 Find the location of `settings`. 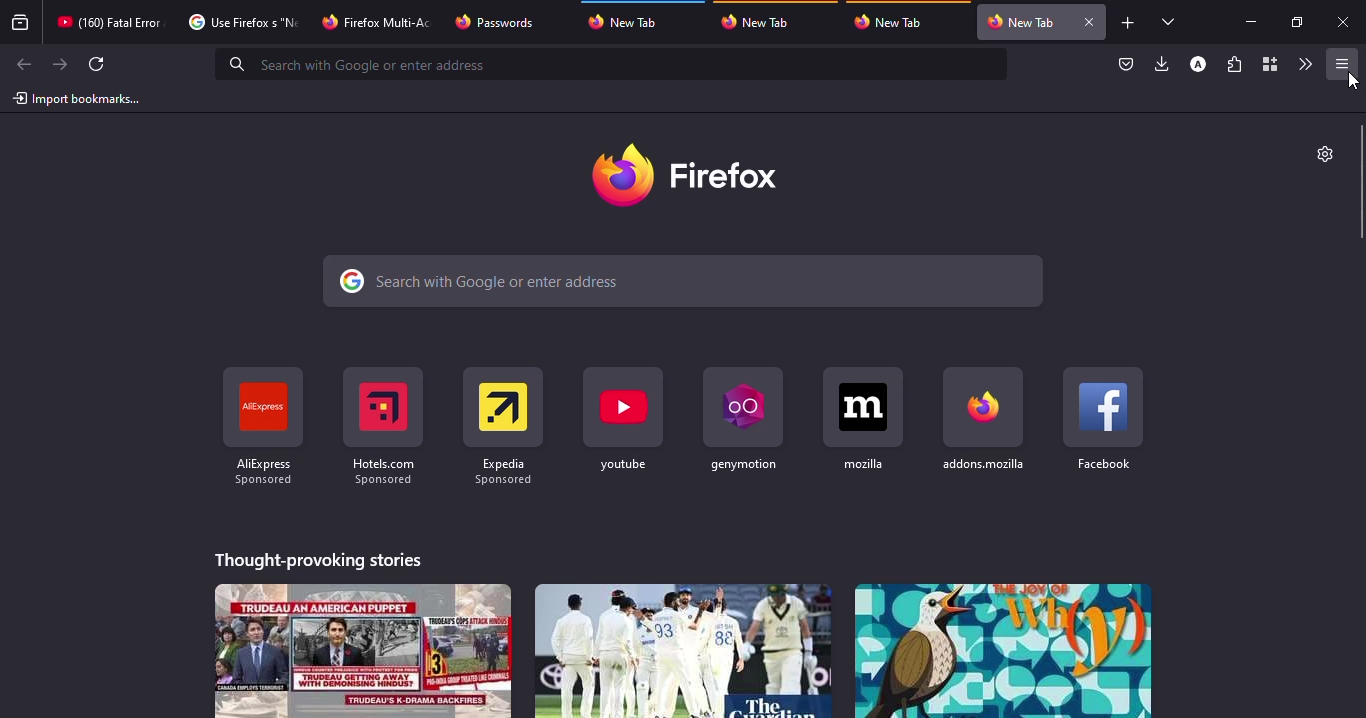

settings is located at coordinates (1322, 153).